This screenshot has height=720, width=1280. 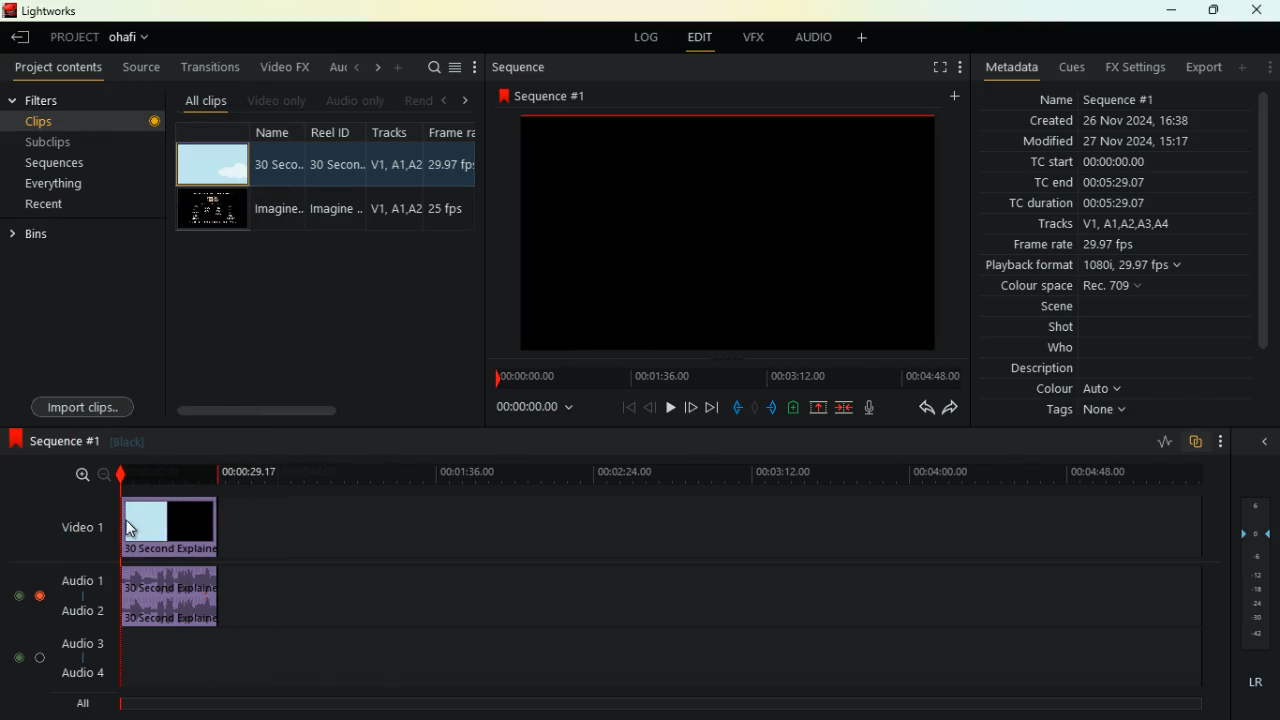 What do you see at coordinates (1079, 411) in the screenshot?
I see `tags` at bounding box center [1079, 411].